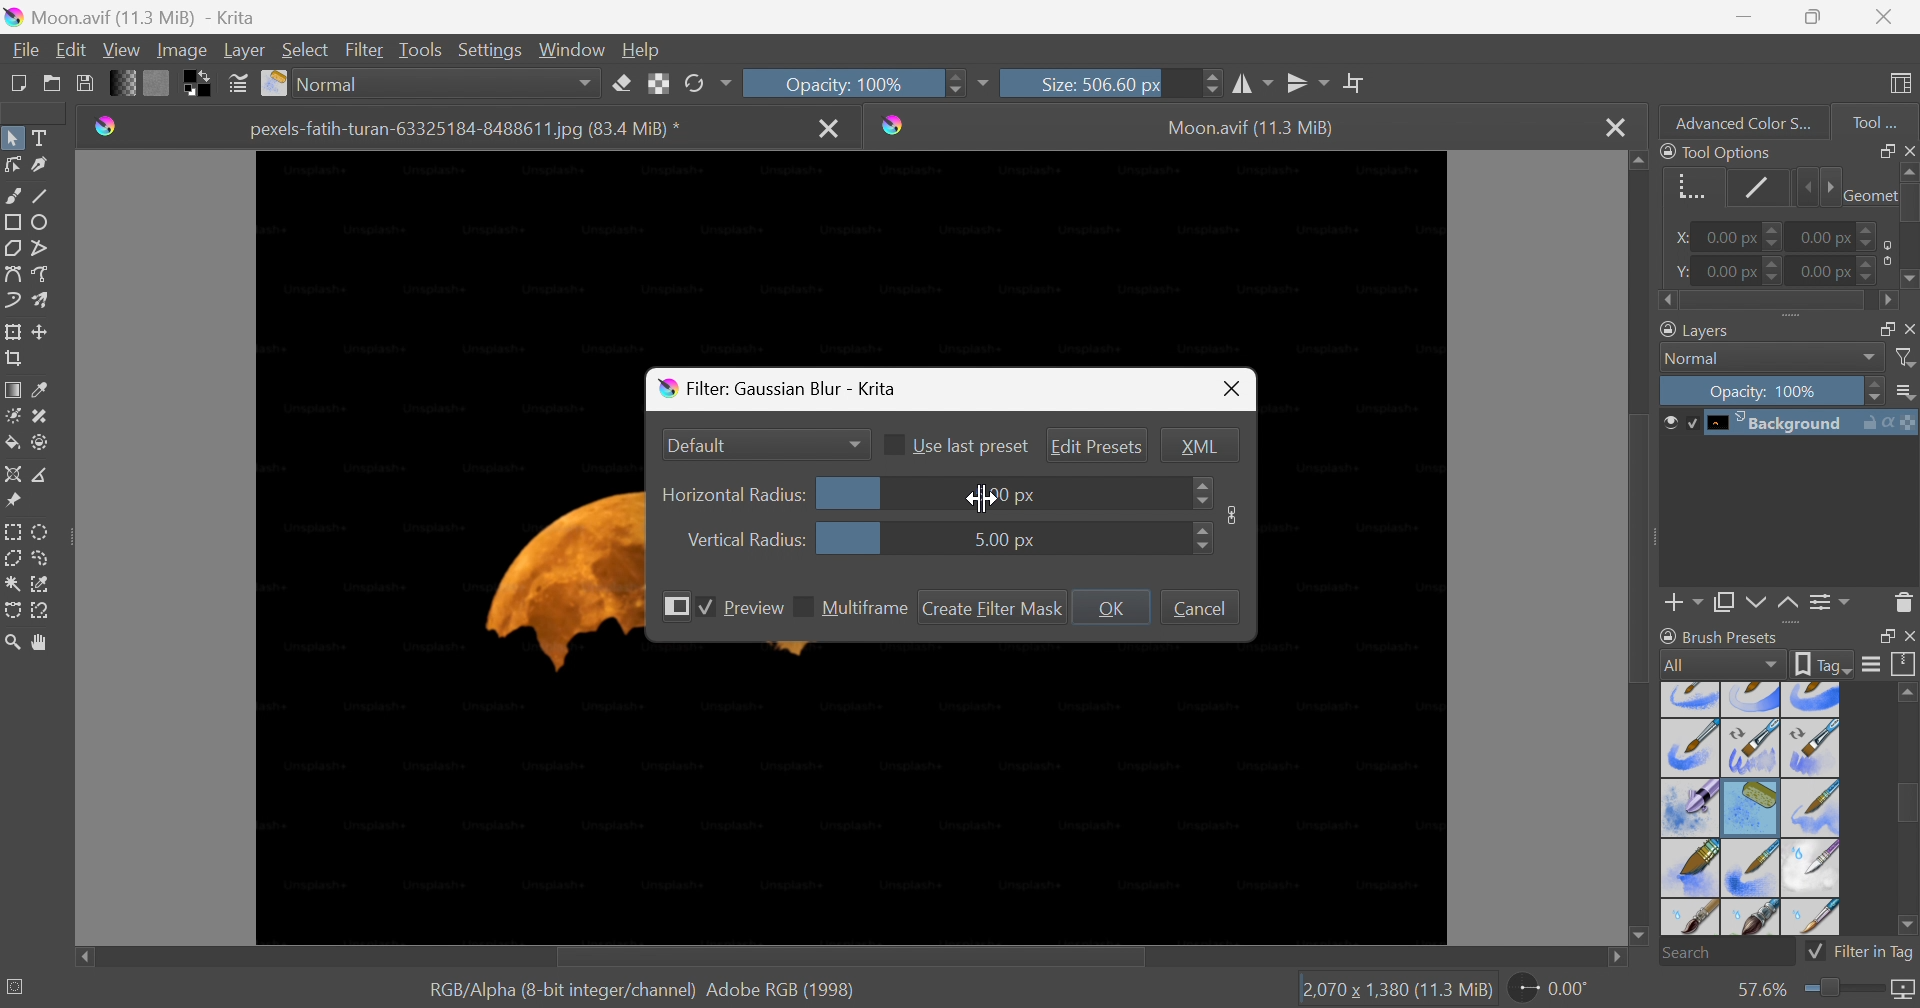  What do you see at coordinates (27, 51) in the screenshot?
I see `File` at bounding box center [27, 51].